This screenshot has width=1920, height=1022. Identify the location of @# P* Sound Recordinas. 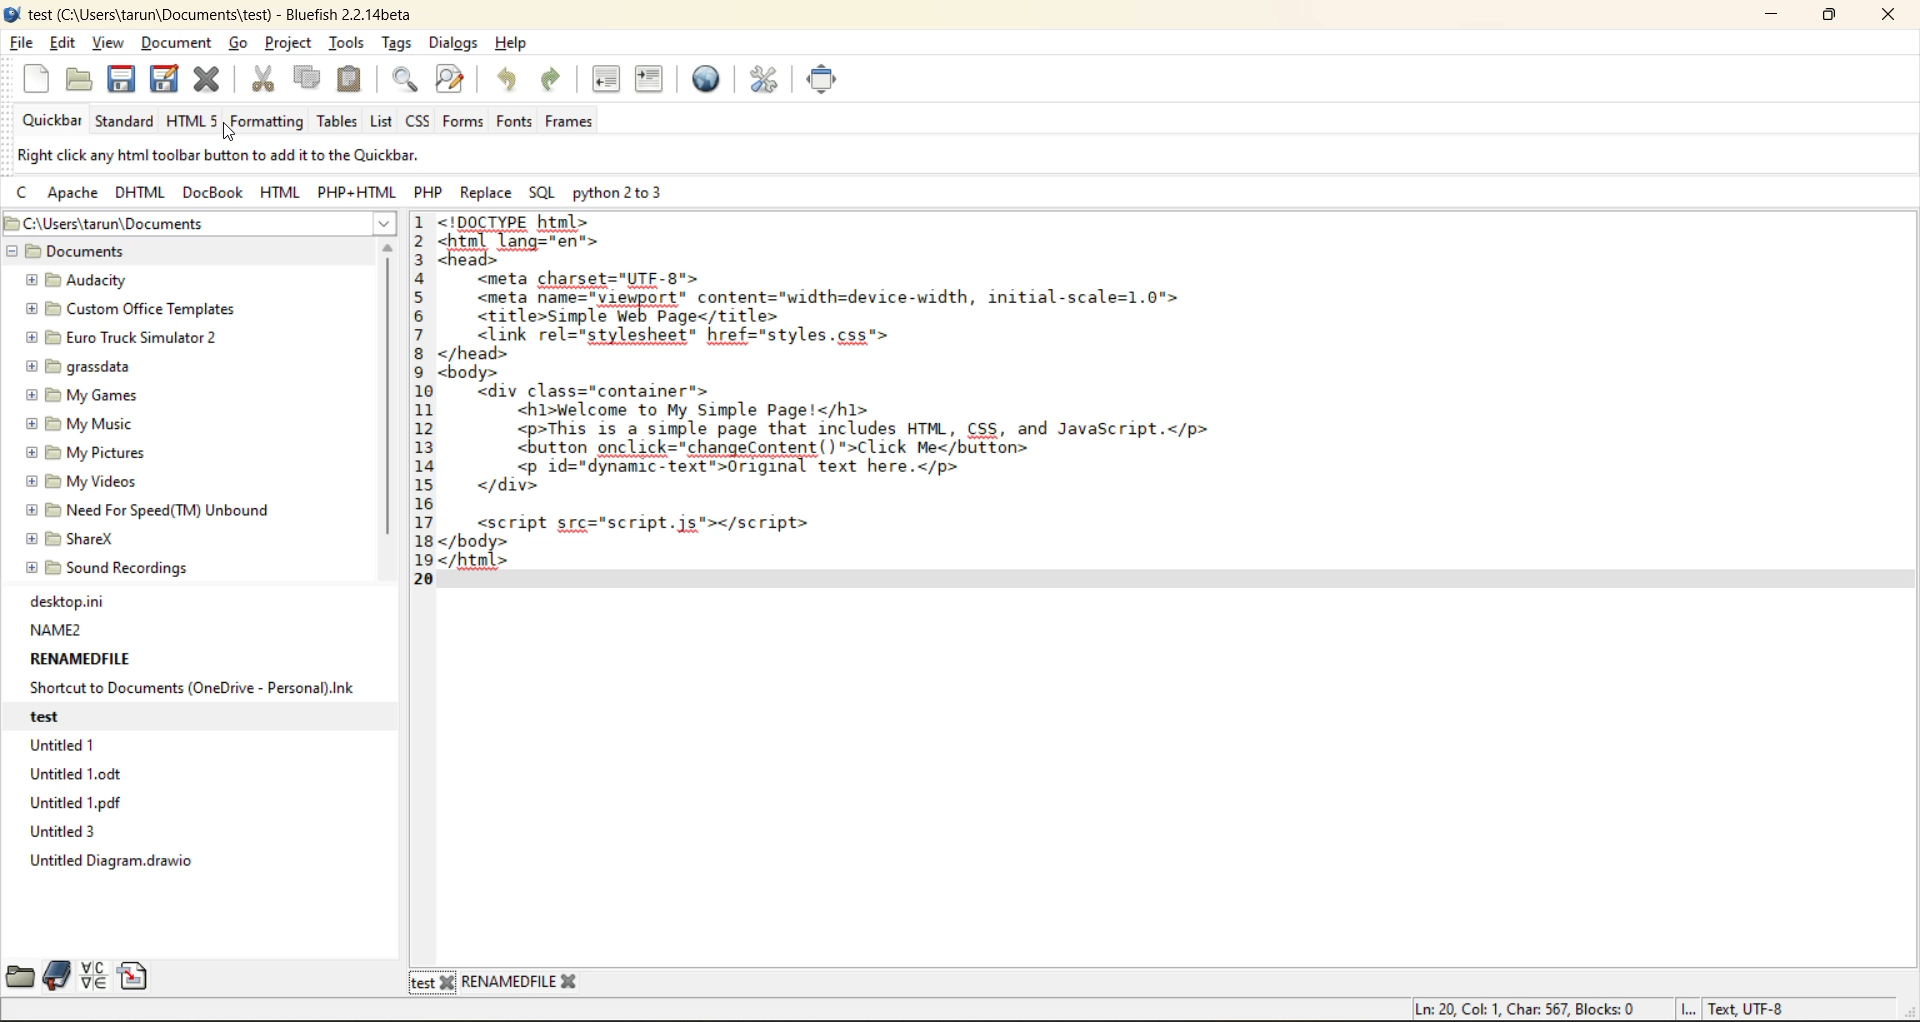
(111, 568).